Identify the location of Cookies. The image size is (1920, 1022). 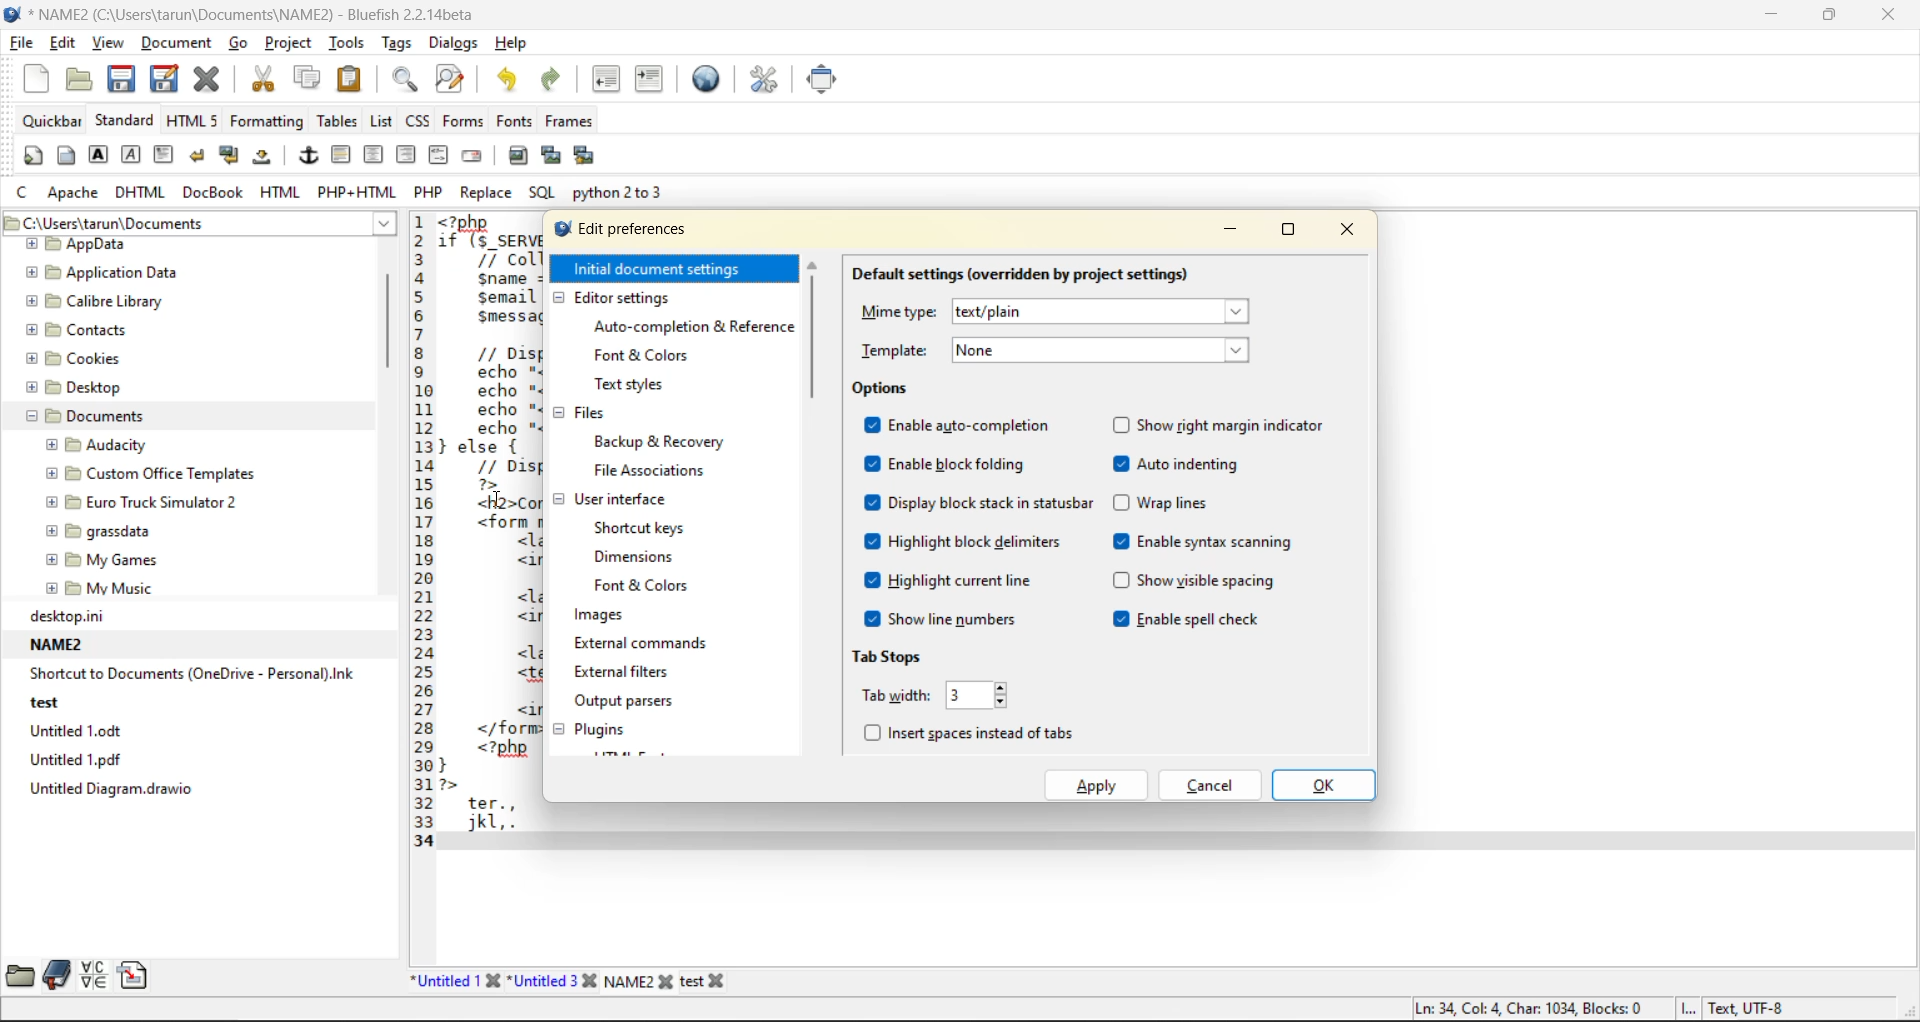
(76, 356).